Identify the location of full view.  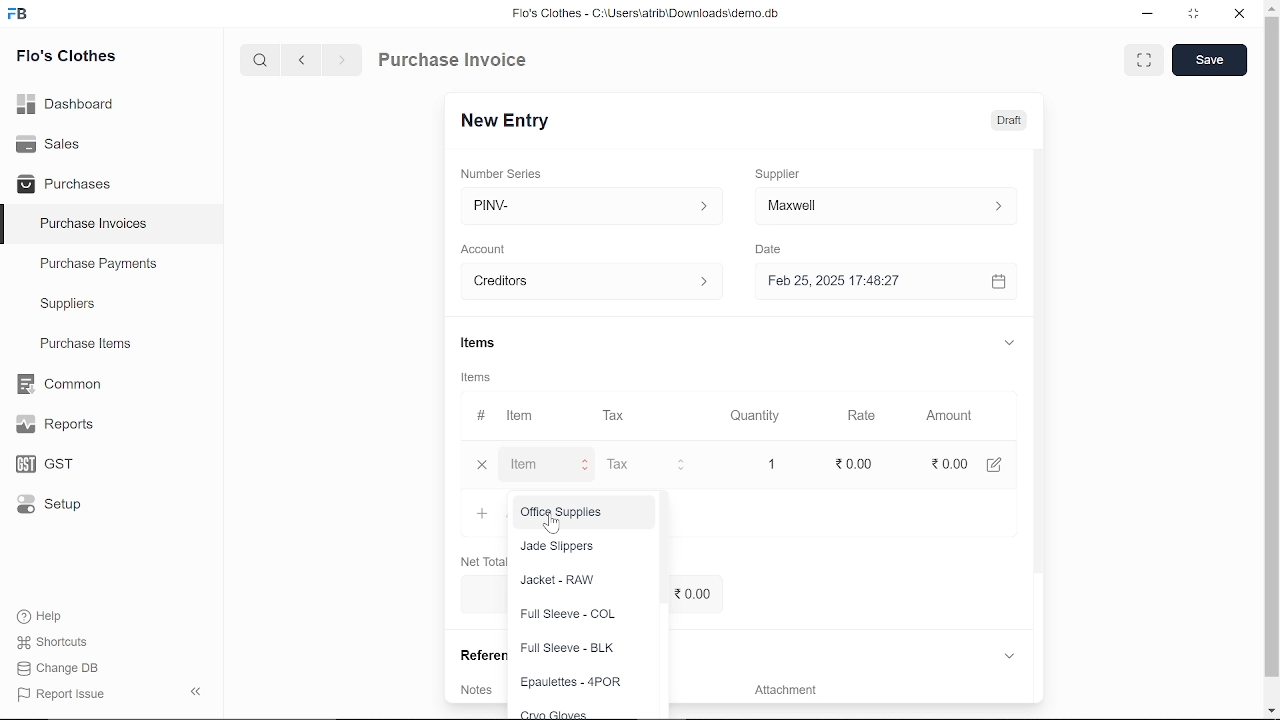
(1142, 59).